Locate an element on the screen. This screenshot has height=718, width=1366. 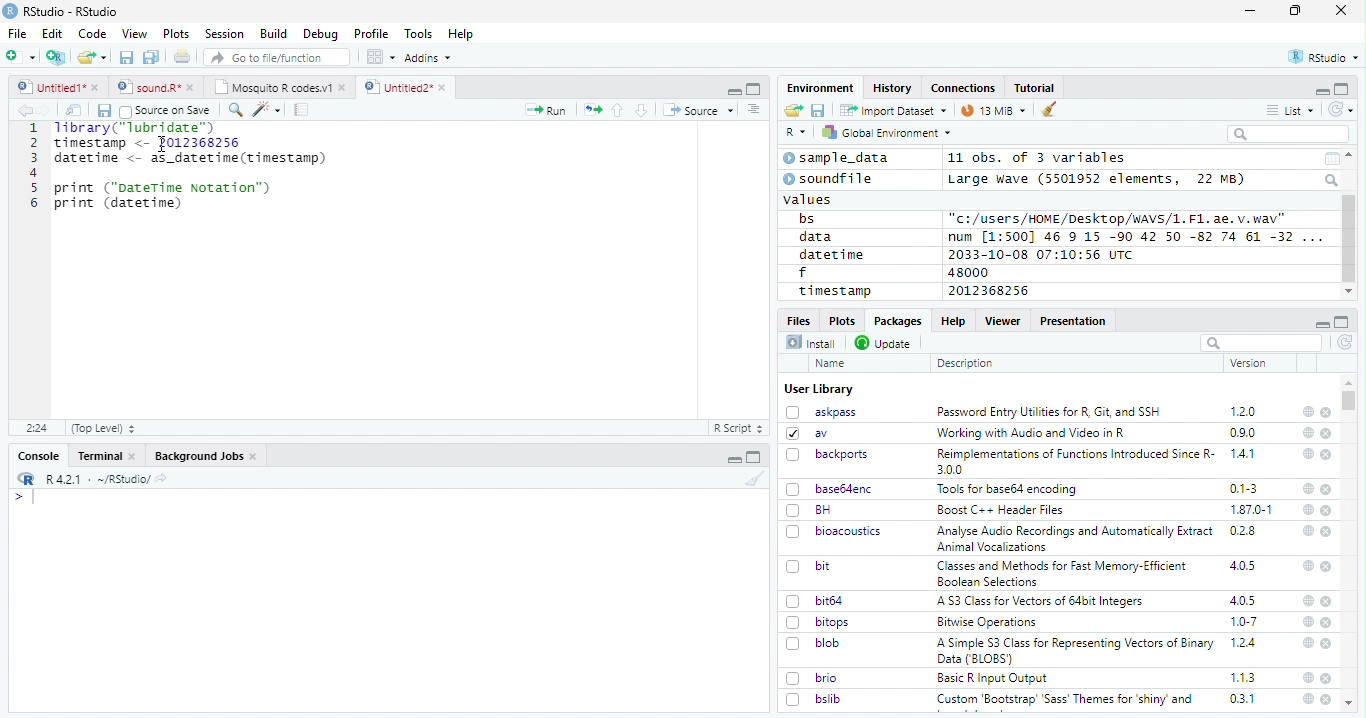
Tutorial is located at coordinates (1036, 88).